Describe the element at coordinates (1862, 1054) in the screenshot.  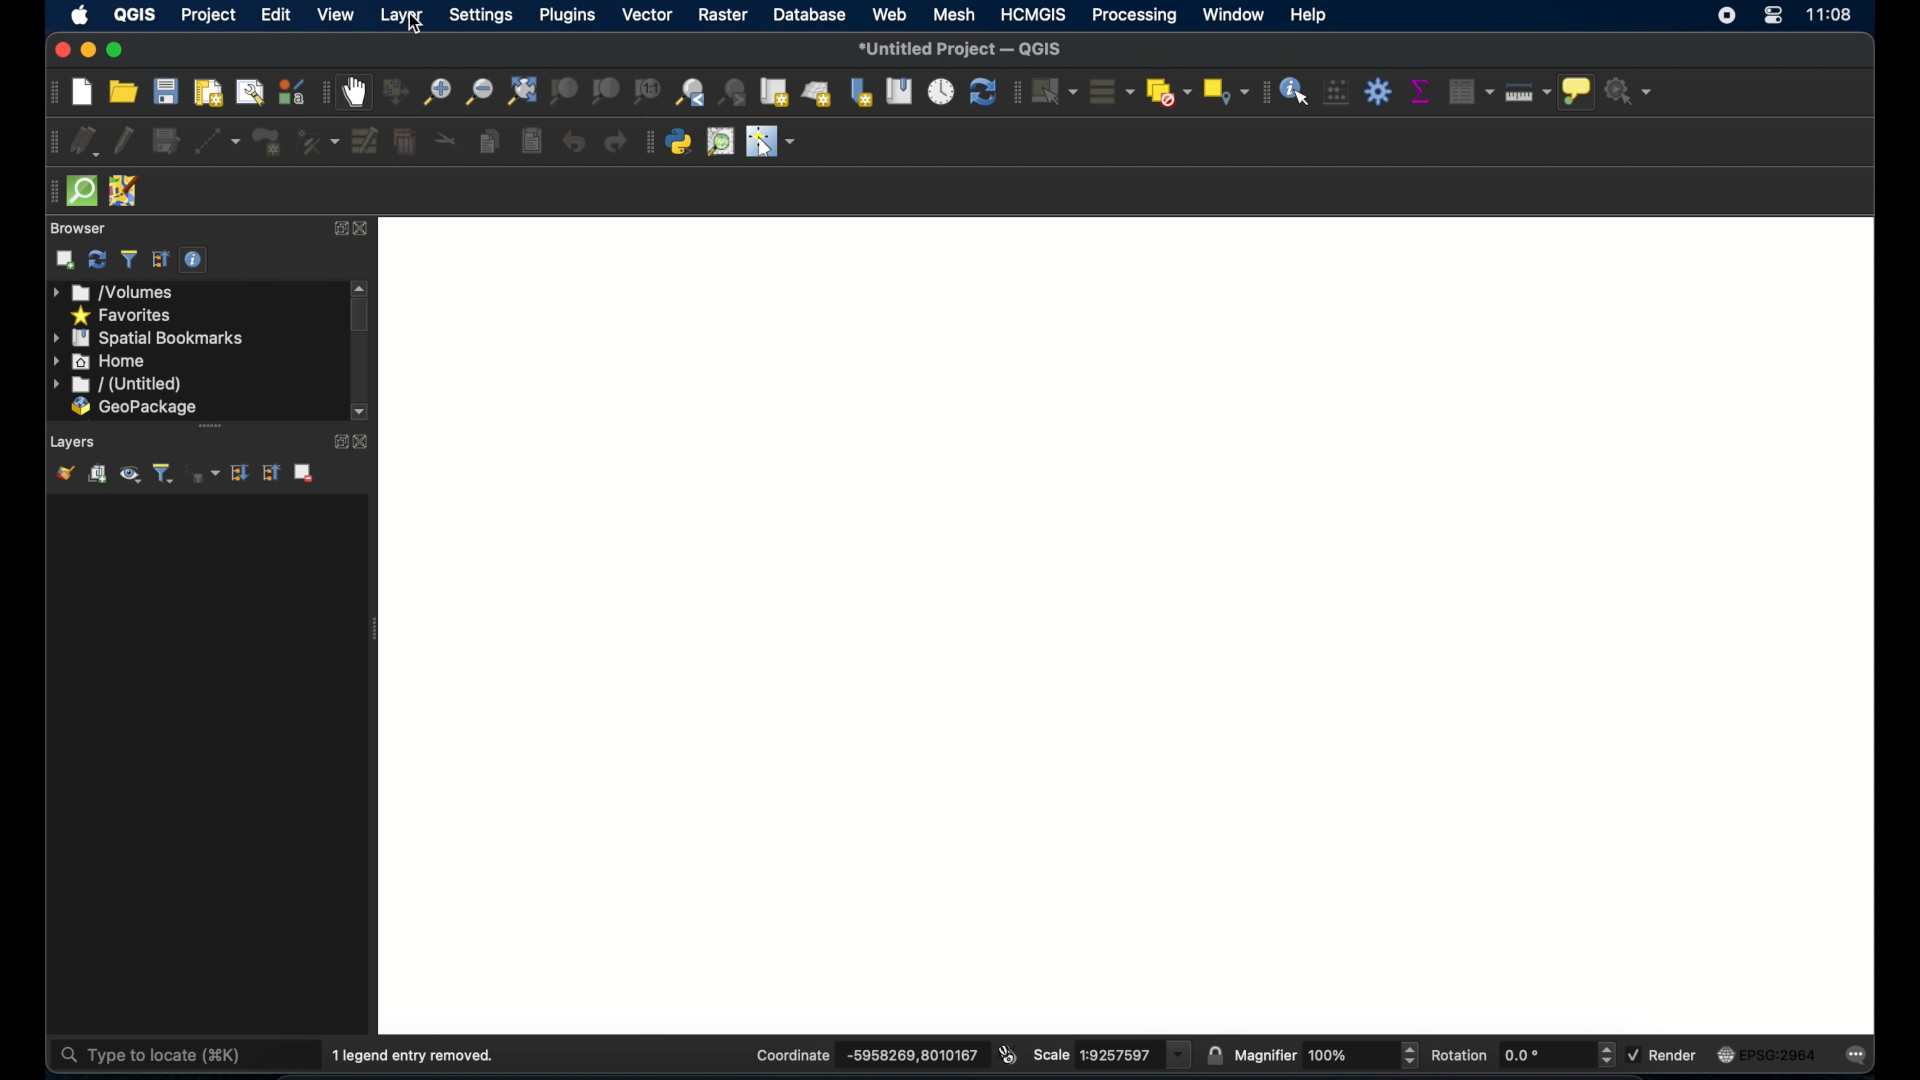
I see `messages` at that location.